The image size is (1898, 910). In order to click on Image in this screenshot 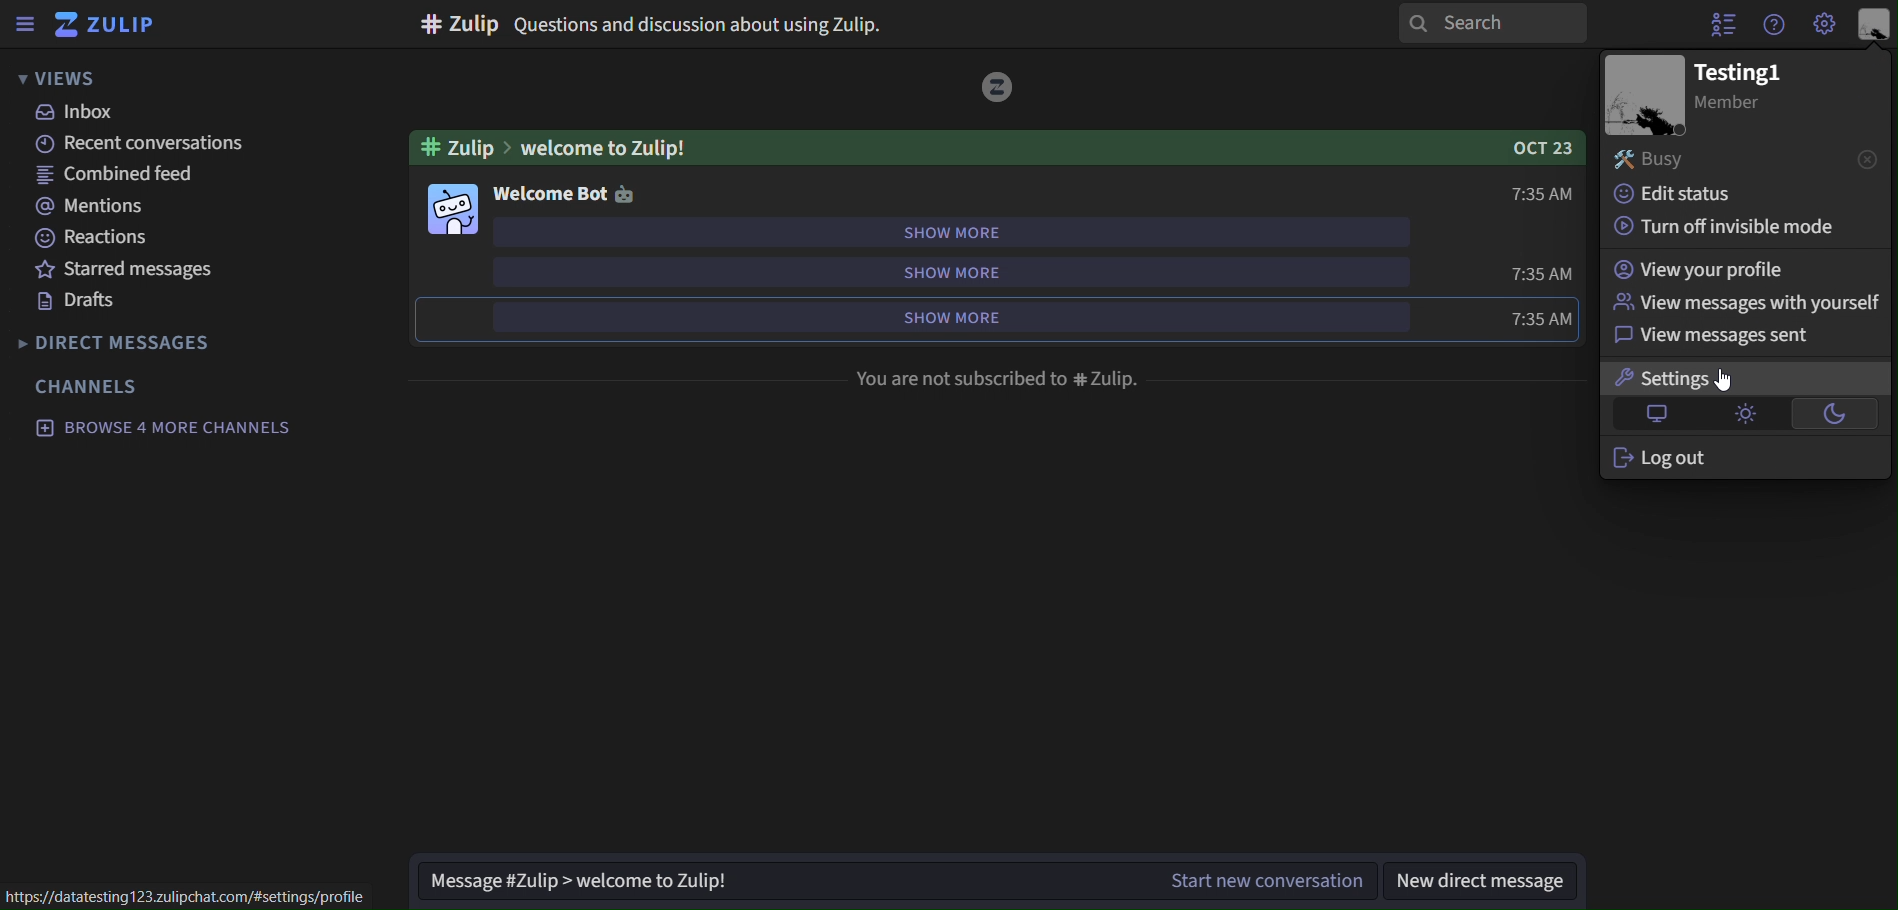, I will do `click(627, 192)`.